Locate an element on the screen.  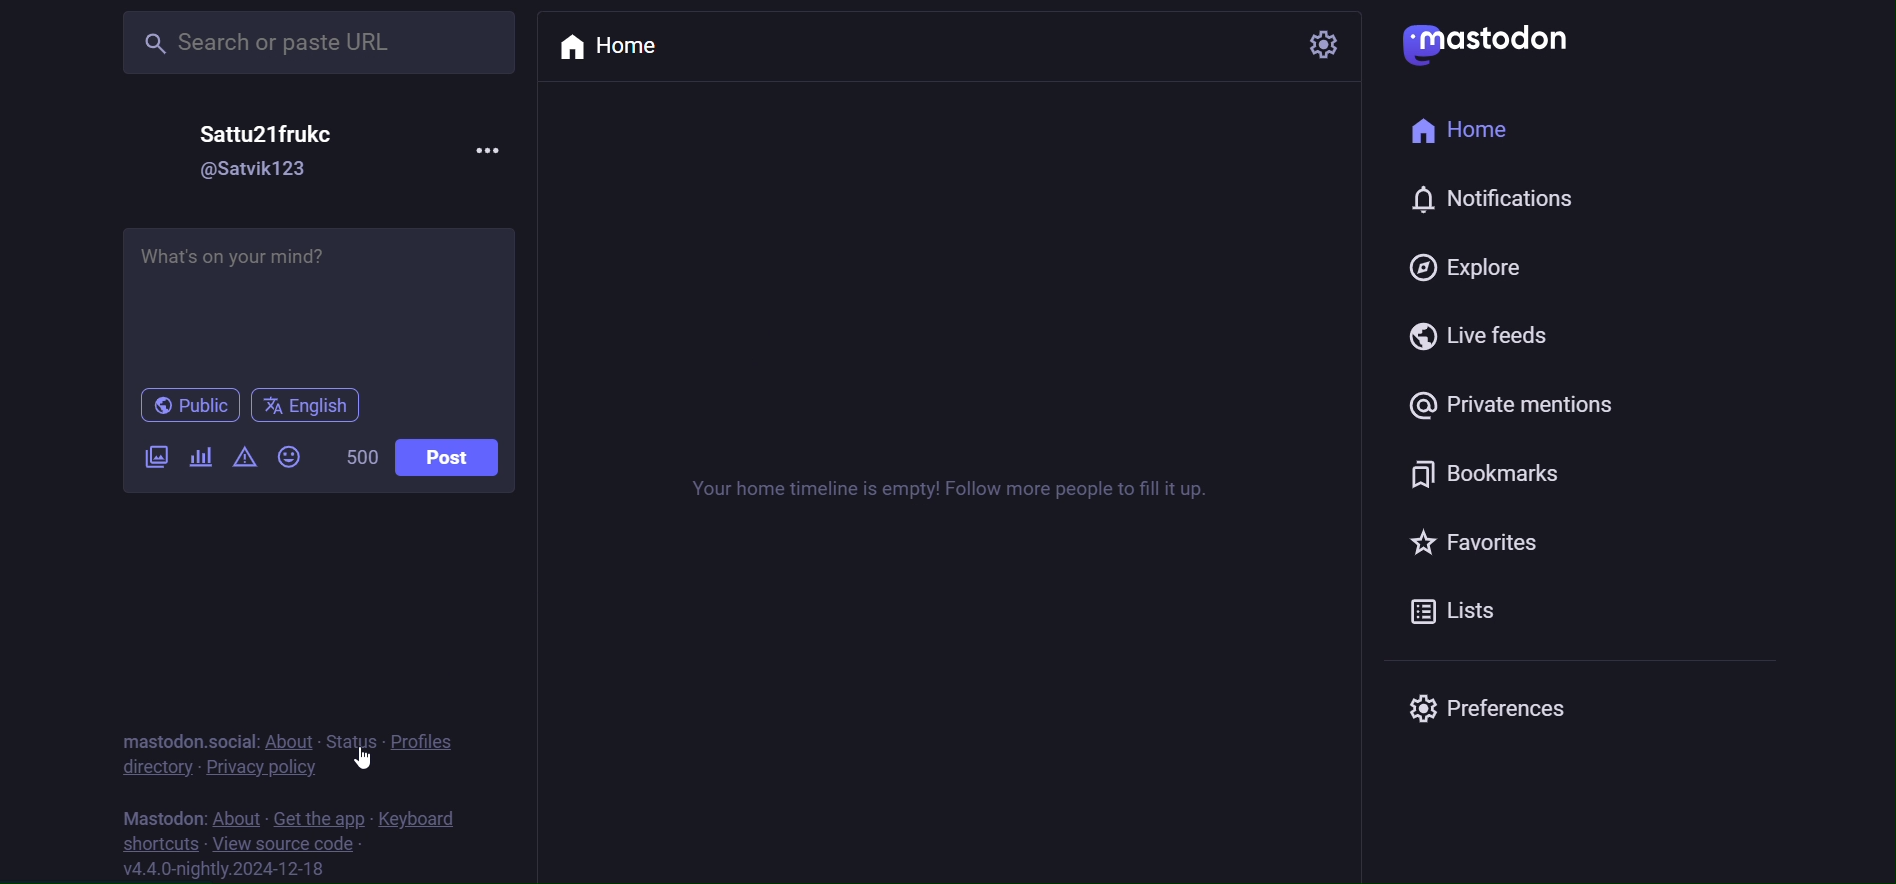
Explore is located at coordinates (1465, 270).